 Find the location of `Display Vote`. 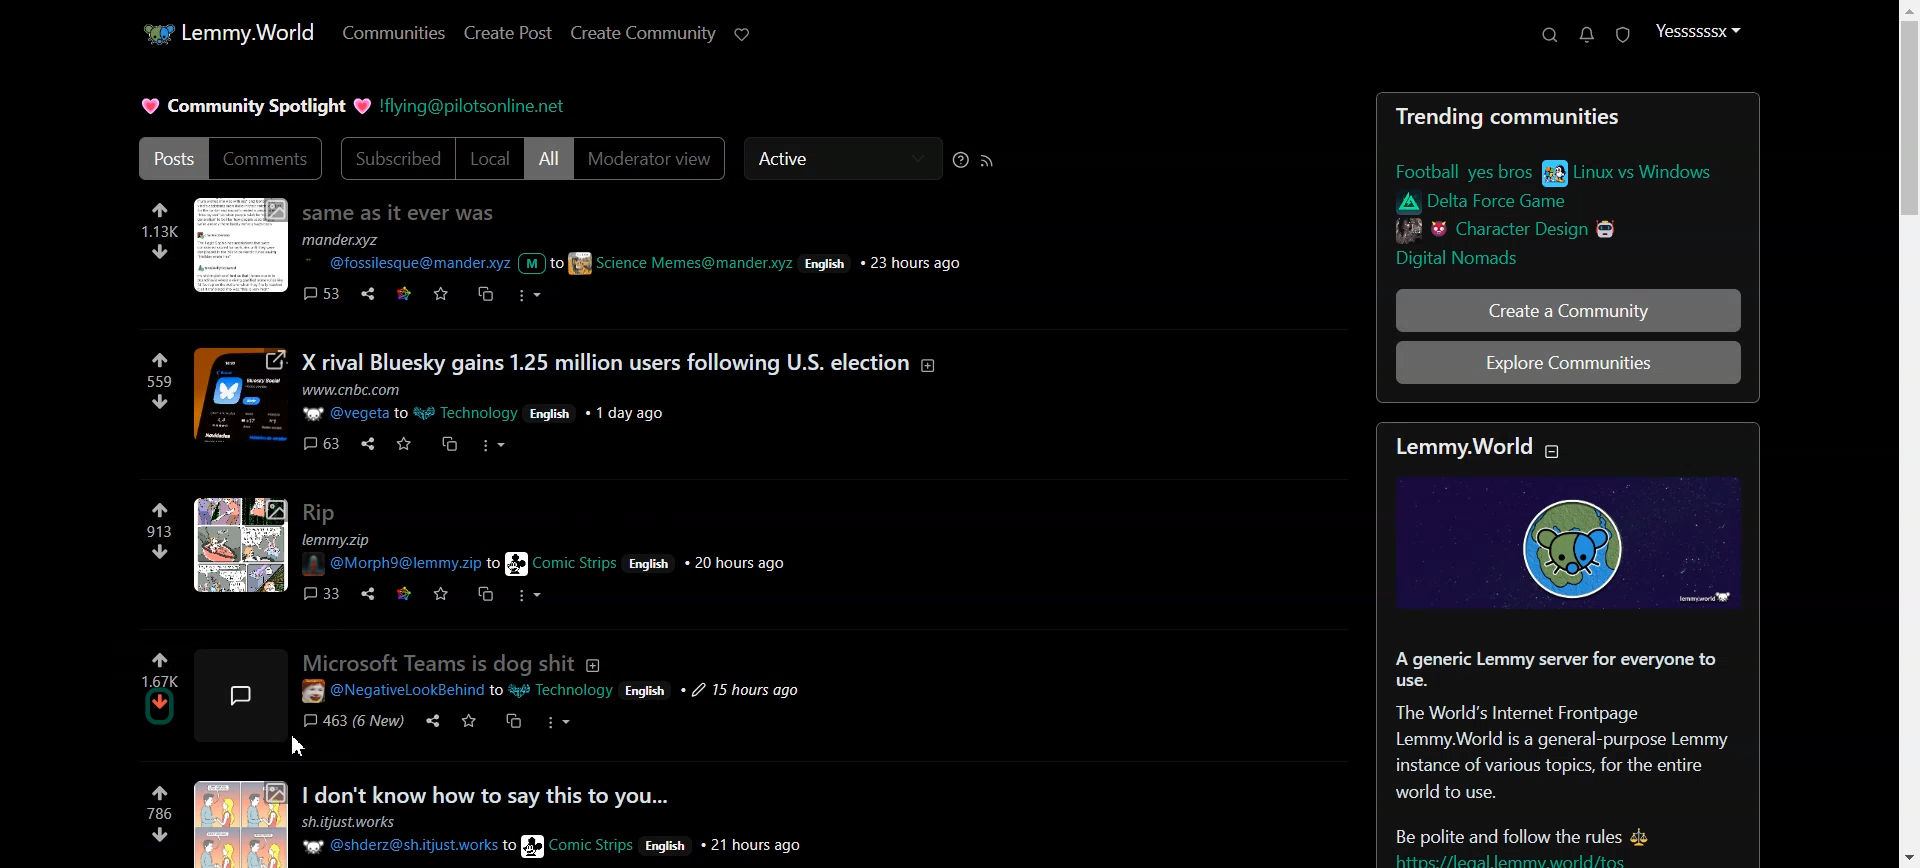

Display Vote is located at coordinates (161, 680).